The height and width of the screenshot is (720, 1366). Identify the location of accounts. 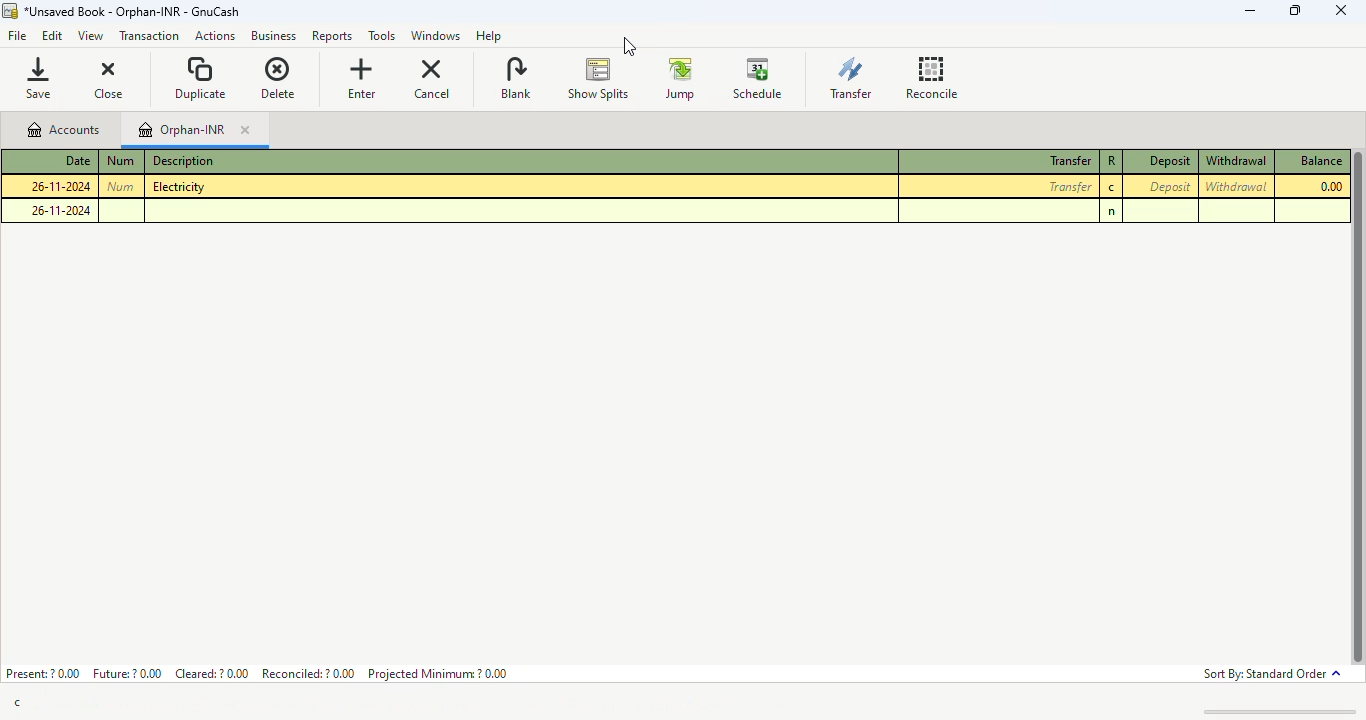
(62, 130).